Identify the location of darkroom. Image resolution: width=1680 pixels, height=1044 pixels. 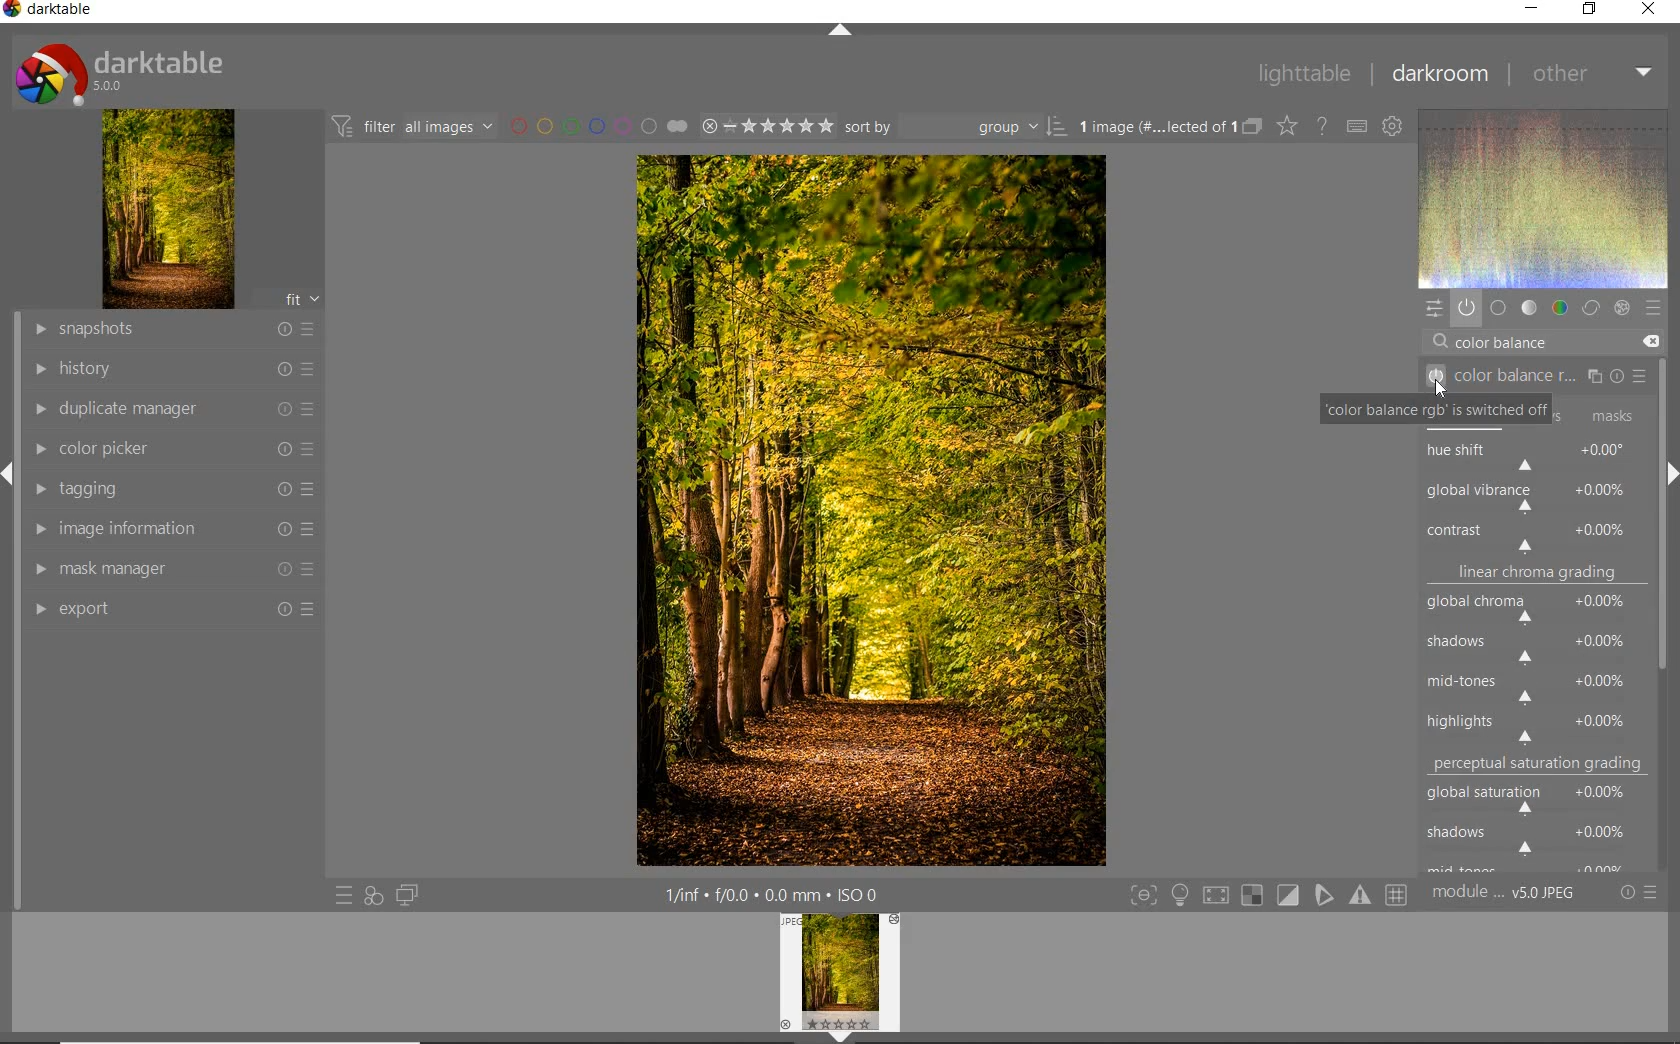
(1441, 73).